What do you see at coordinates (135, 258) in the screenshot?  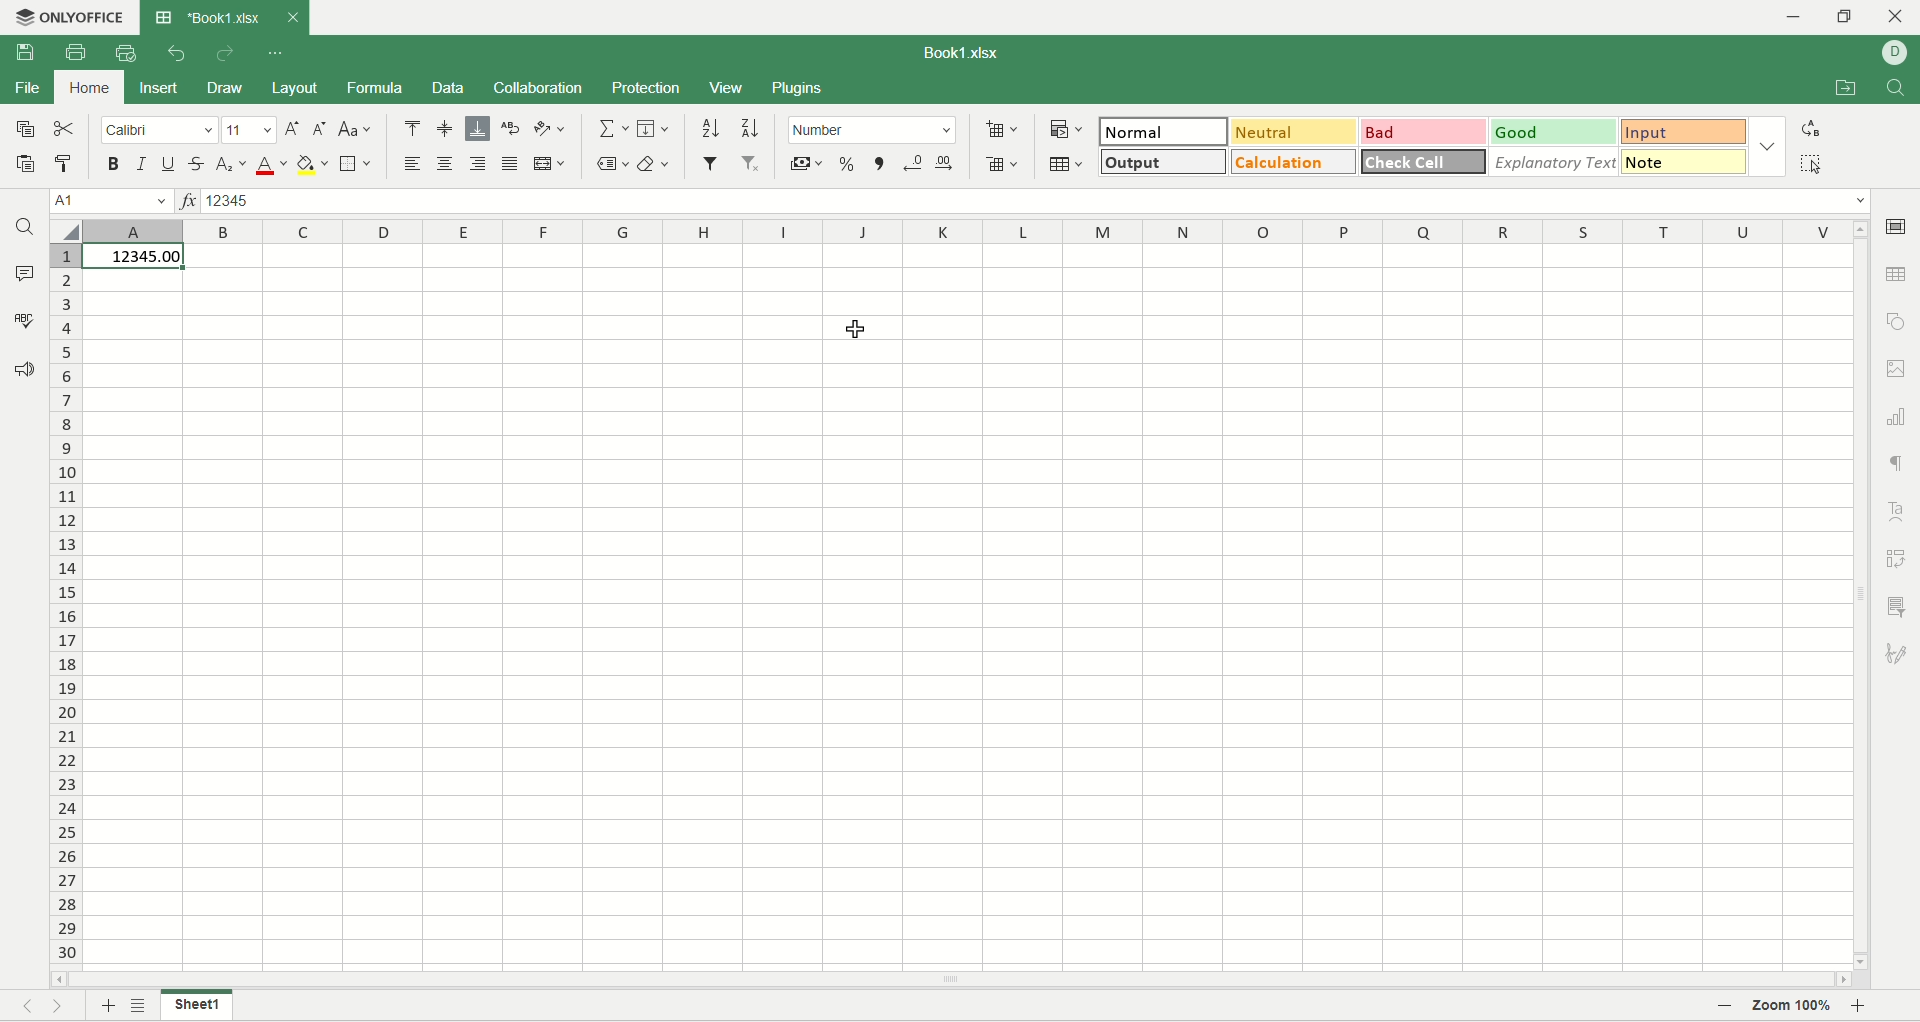 I see `active cell` at bounding box center [135, 258].